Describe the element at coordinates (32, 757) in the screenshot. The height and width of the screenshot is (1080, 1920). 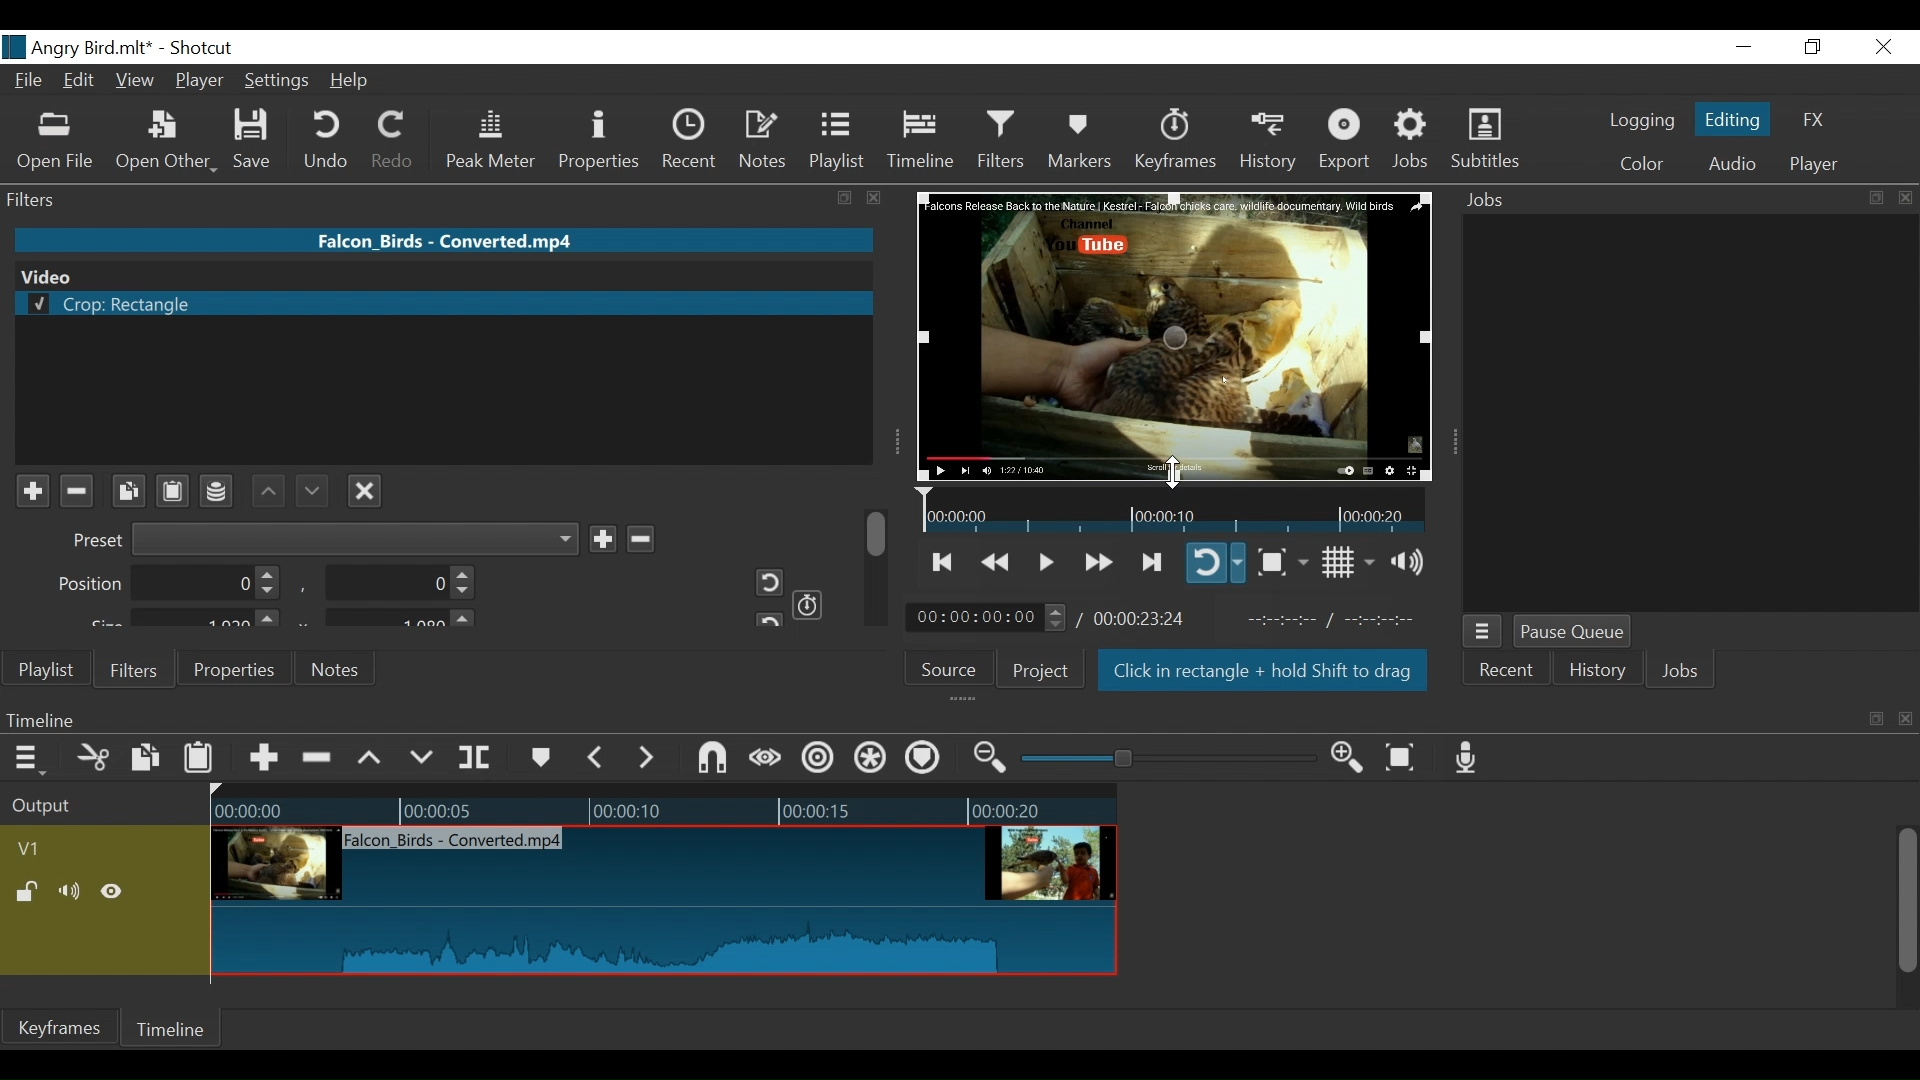
I see `Timeline menu` at that location.